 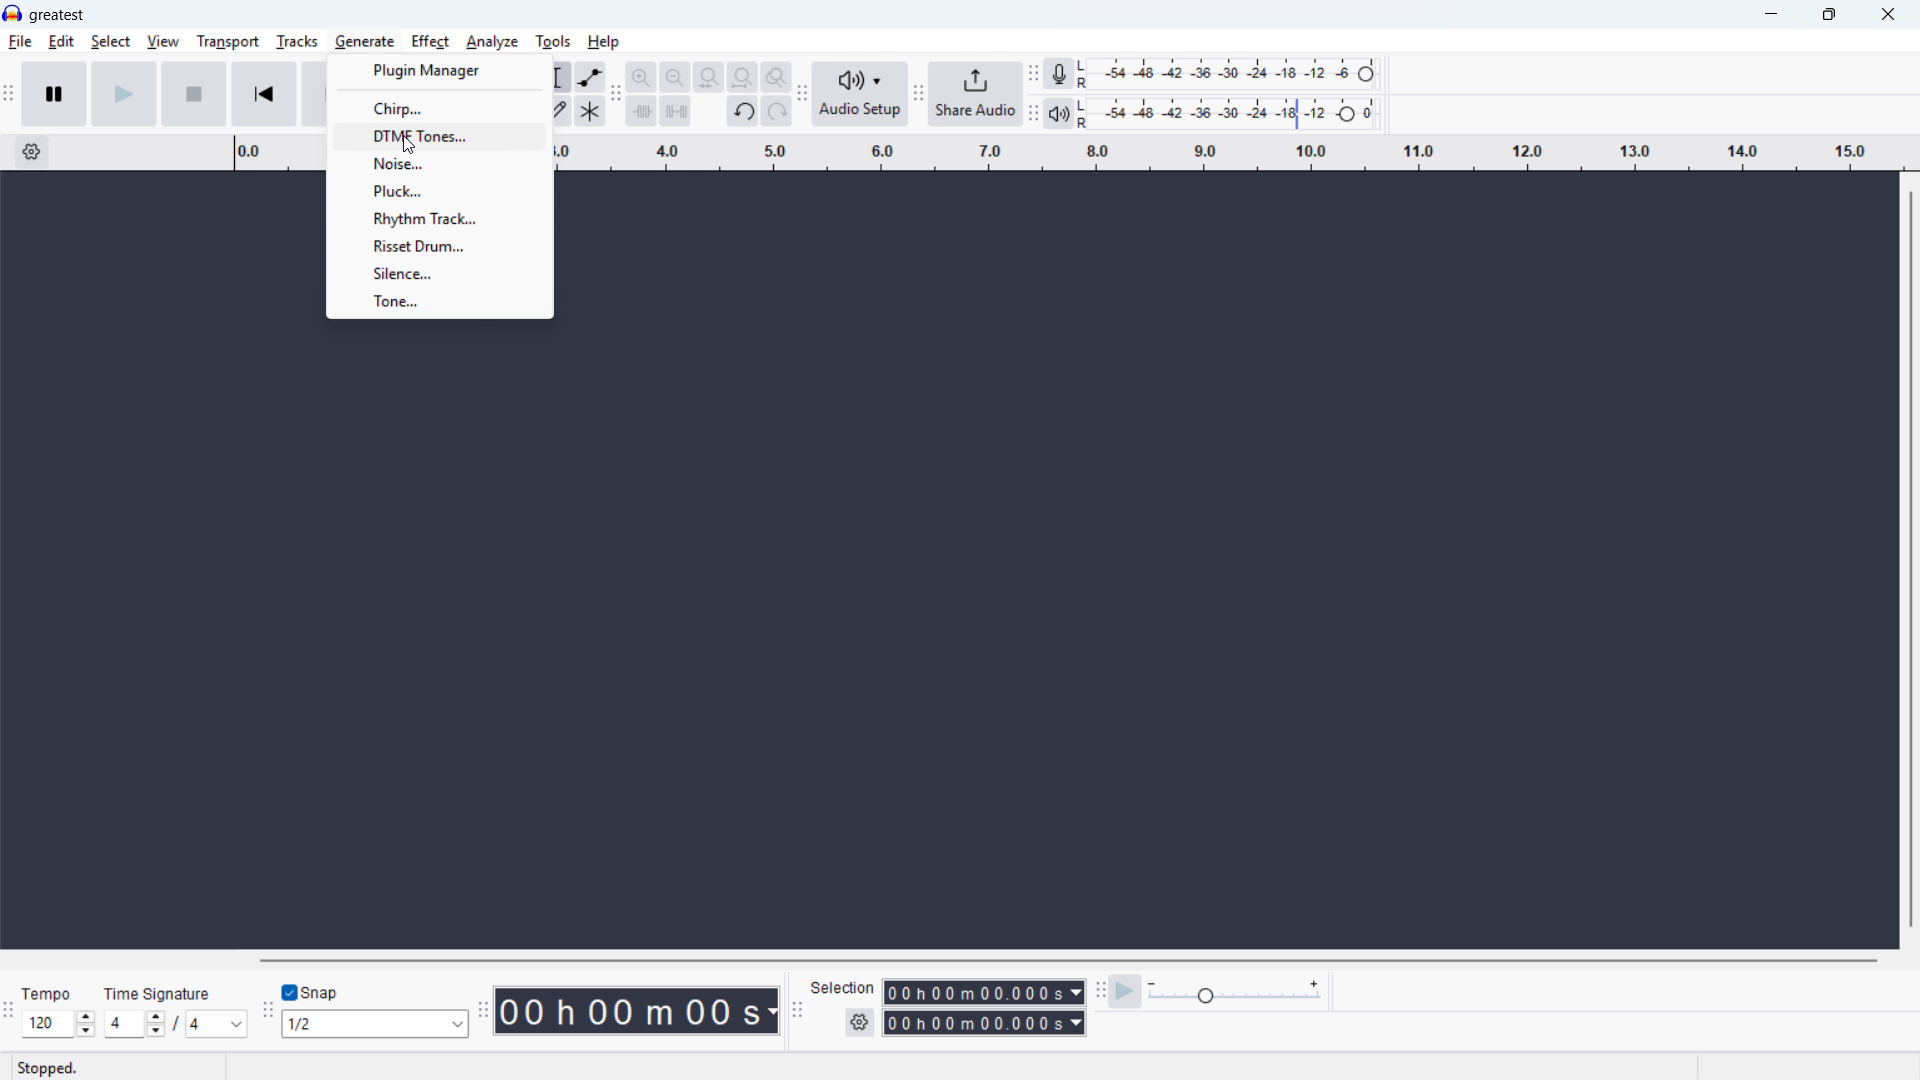 I want to click on tone , so click(x=439, y=303).